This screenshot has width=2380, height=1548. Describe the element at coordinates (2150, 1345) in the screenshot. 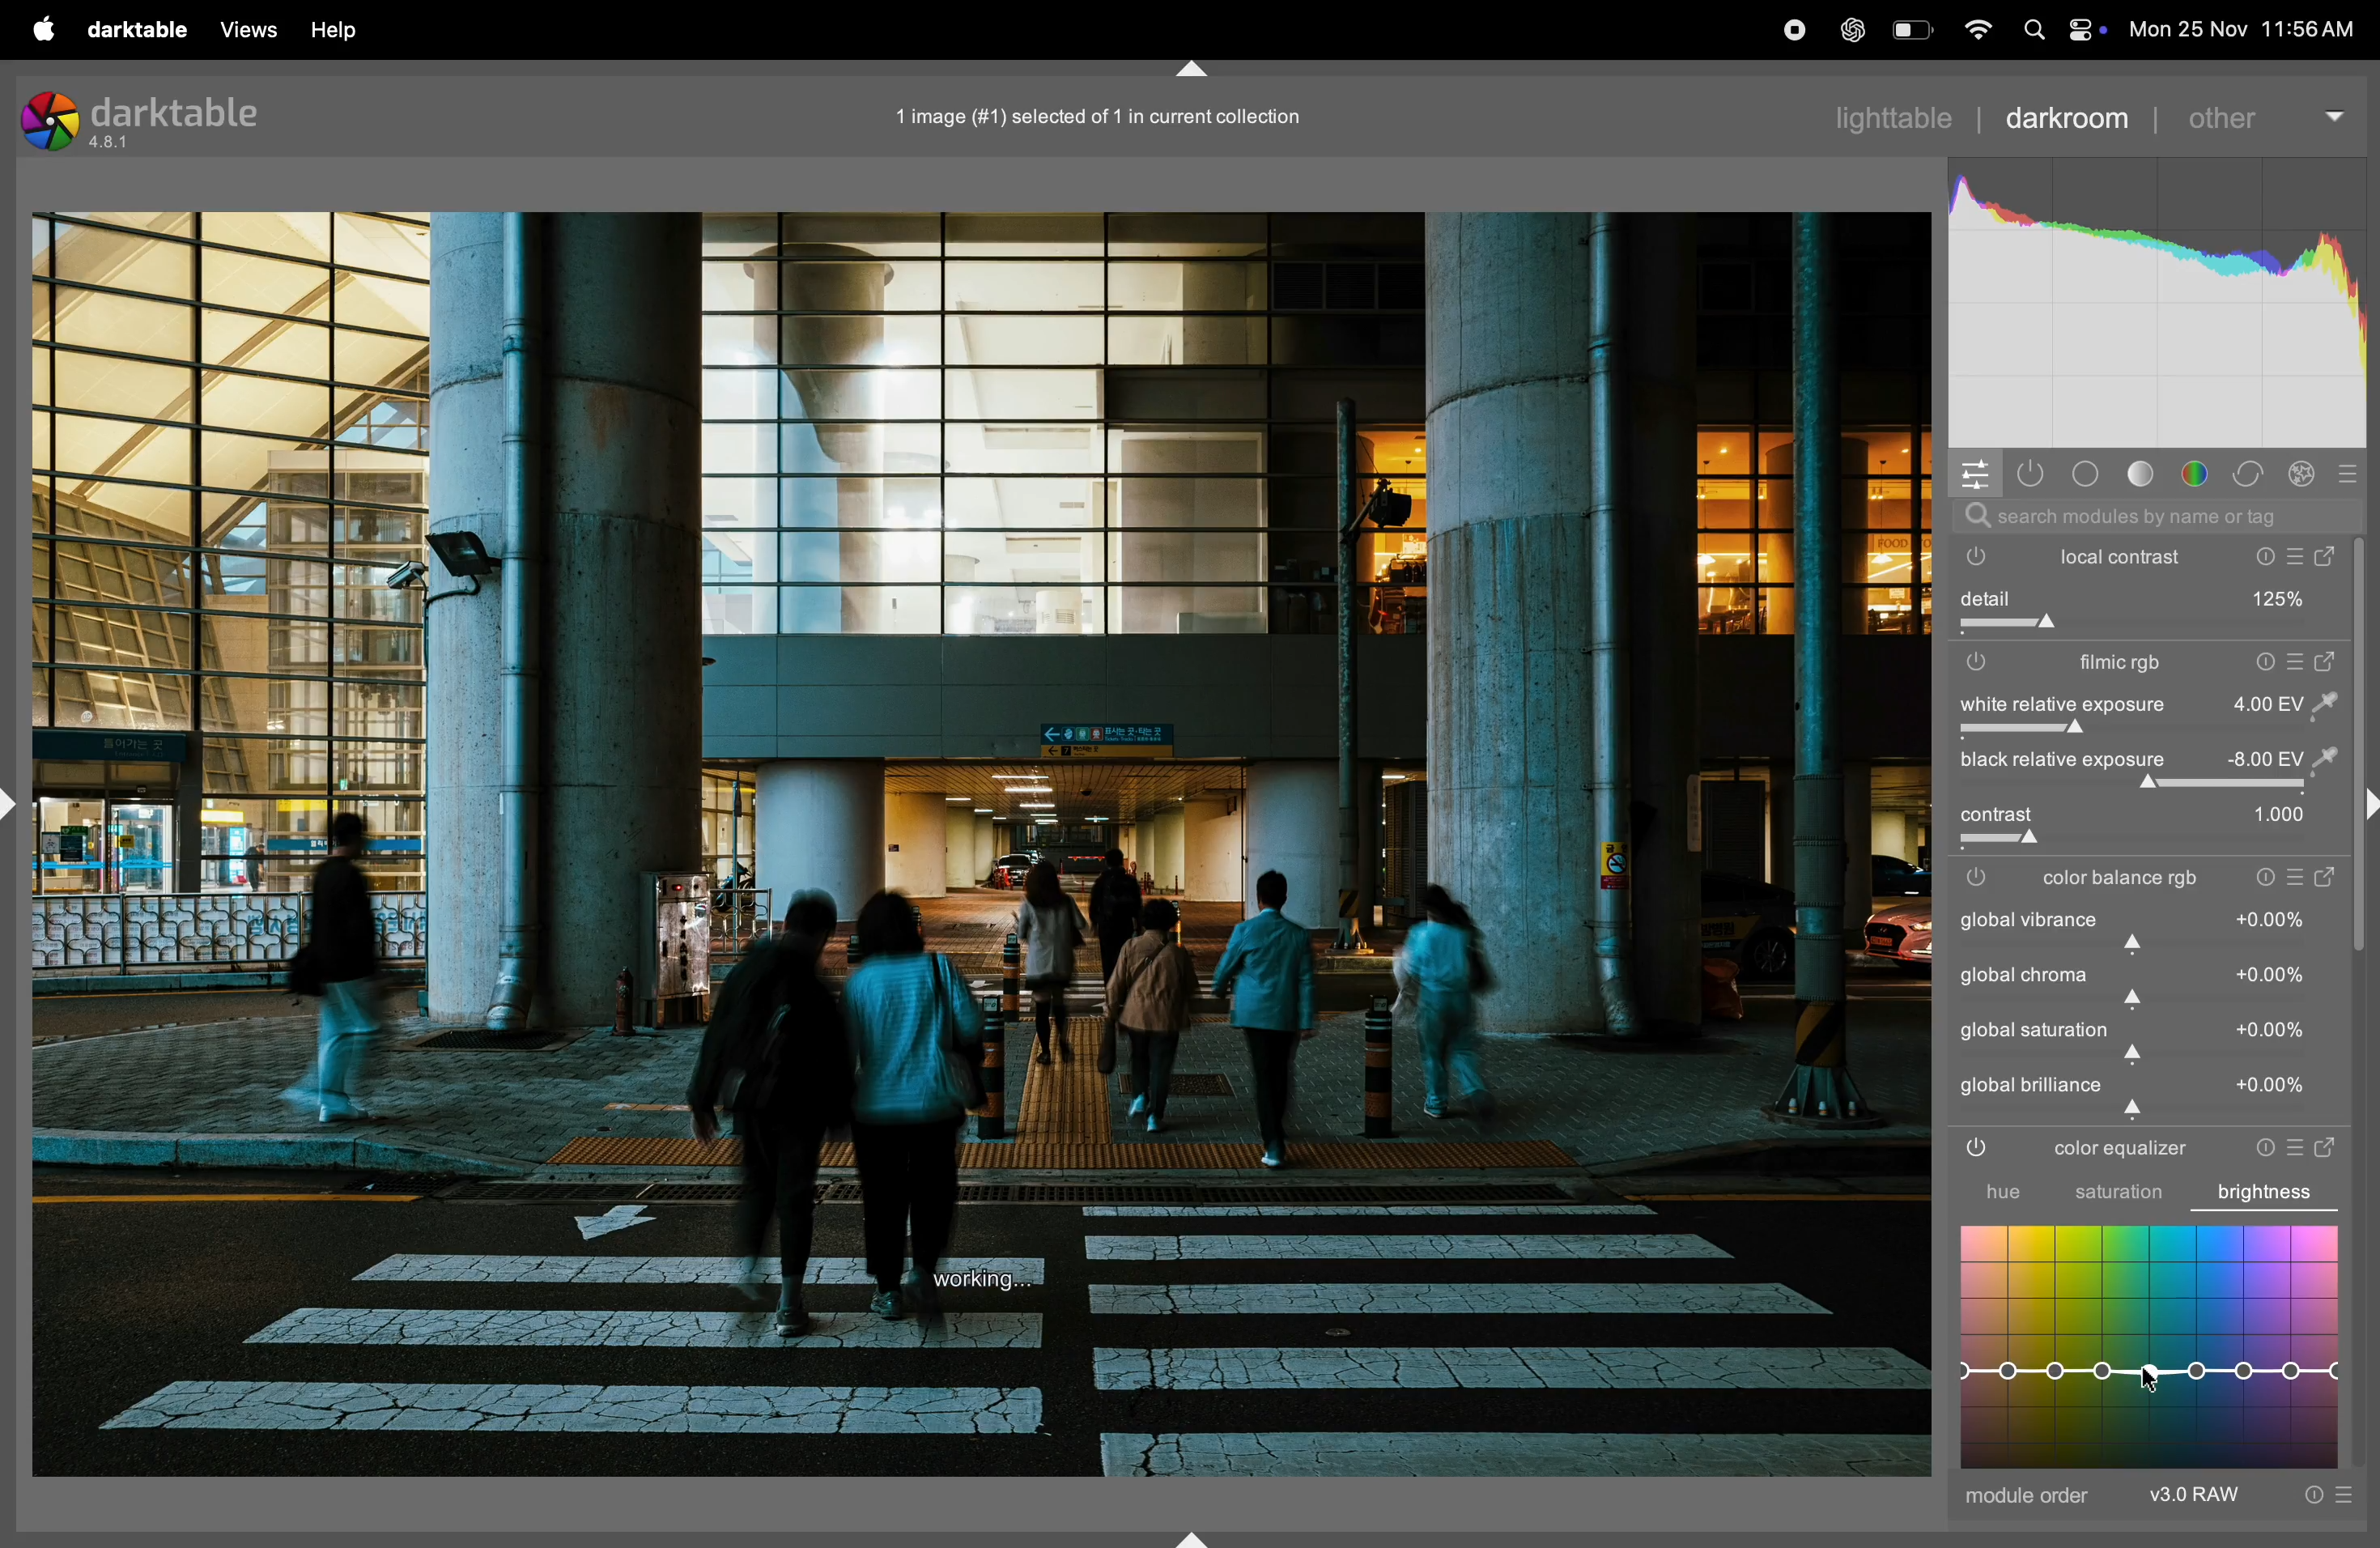

I see `graph equalizer` at that location.